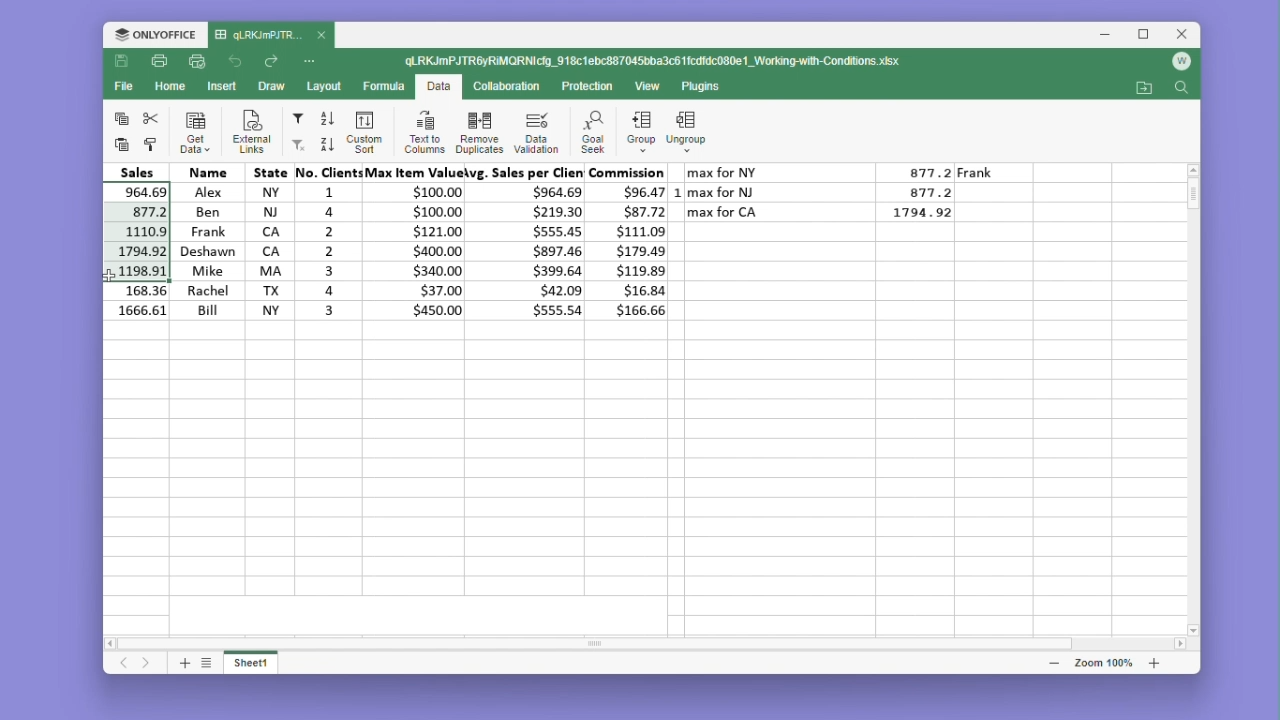 This screenshot has height=720, width=1280. I want to click on Collaboration, so click(504, 85).